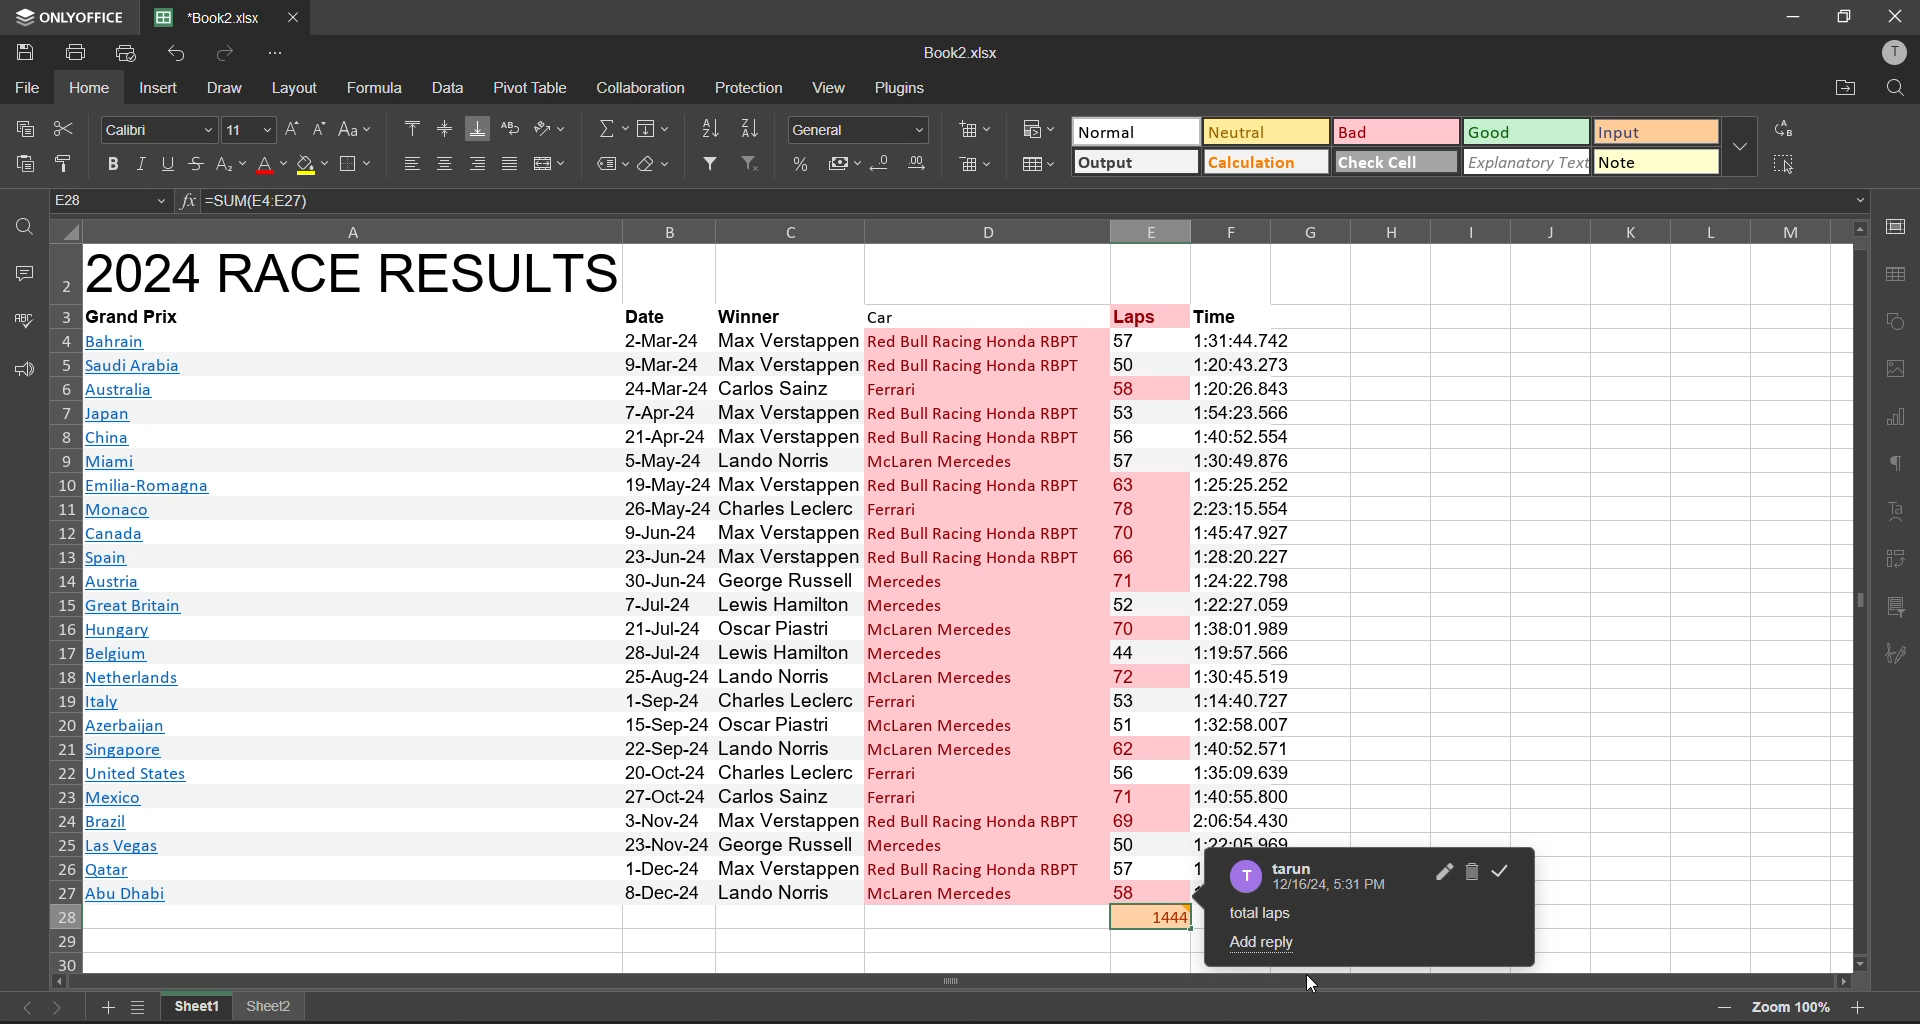 The width and height of the screenshot is (1920, 1024). I want to click on copy style, so click(65, 164).